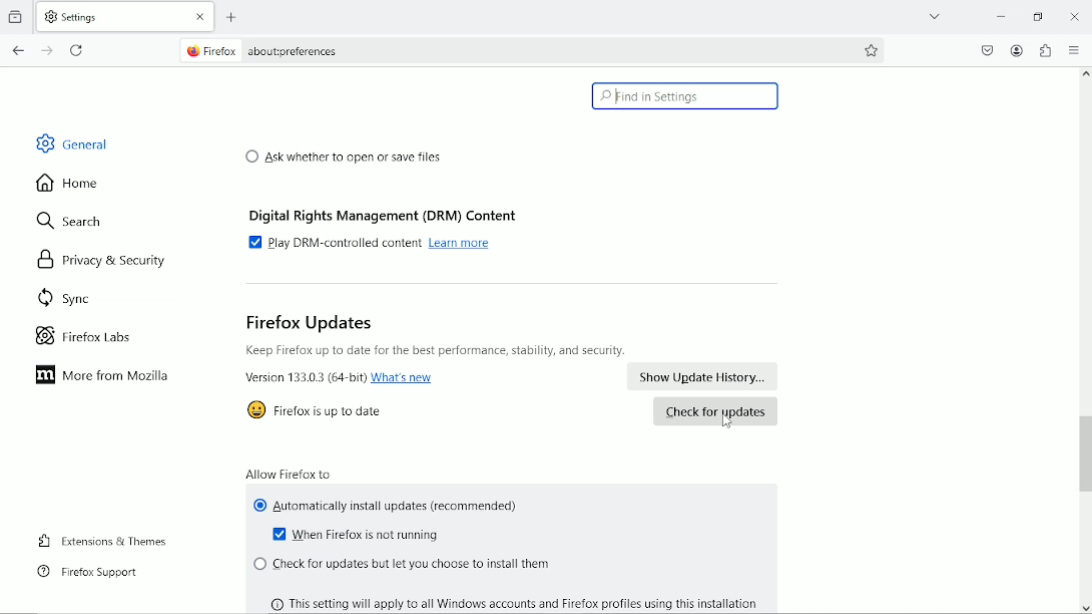 This screenshot has height=614, width=1092. I want to click on home, so click(67, 184).